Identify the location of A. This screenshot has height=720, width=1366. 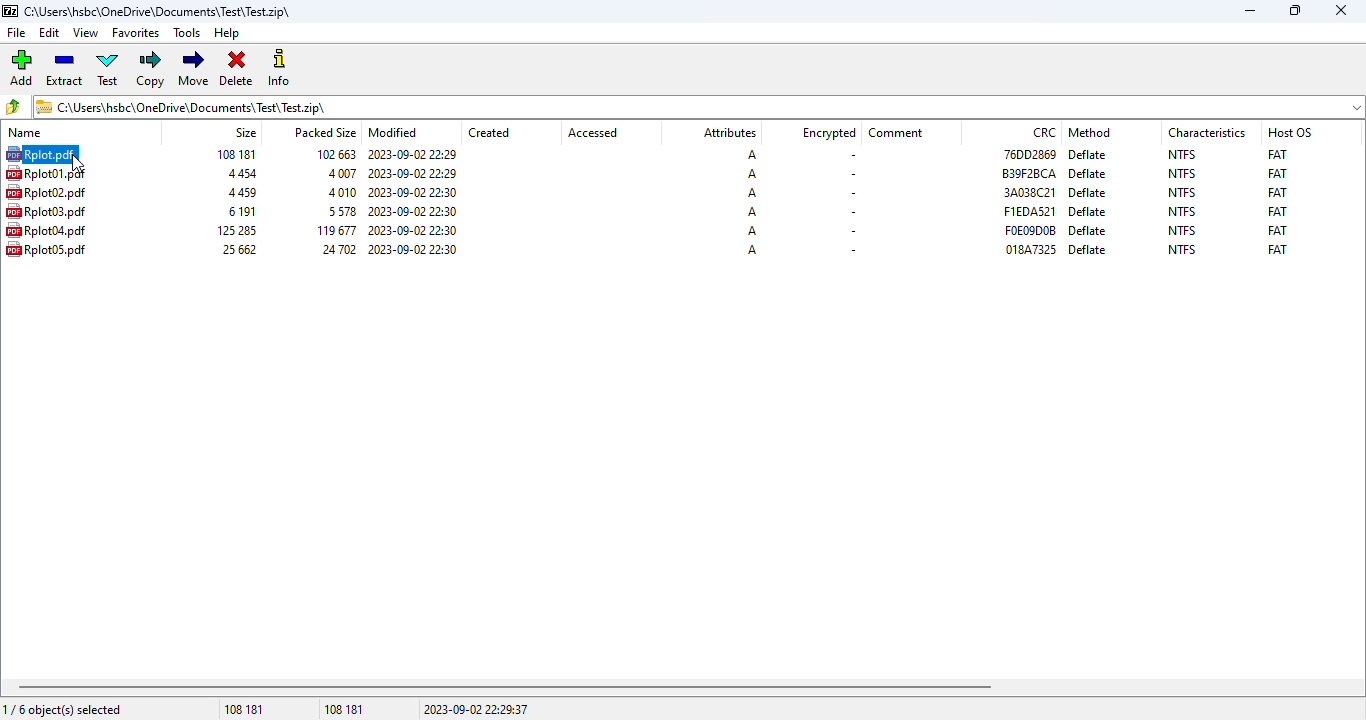
(752, 249).